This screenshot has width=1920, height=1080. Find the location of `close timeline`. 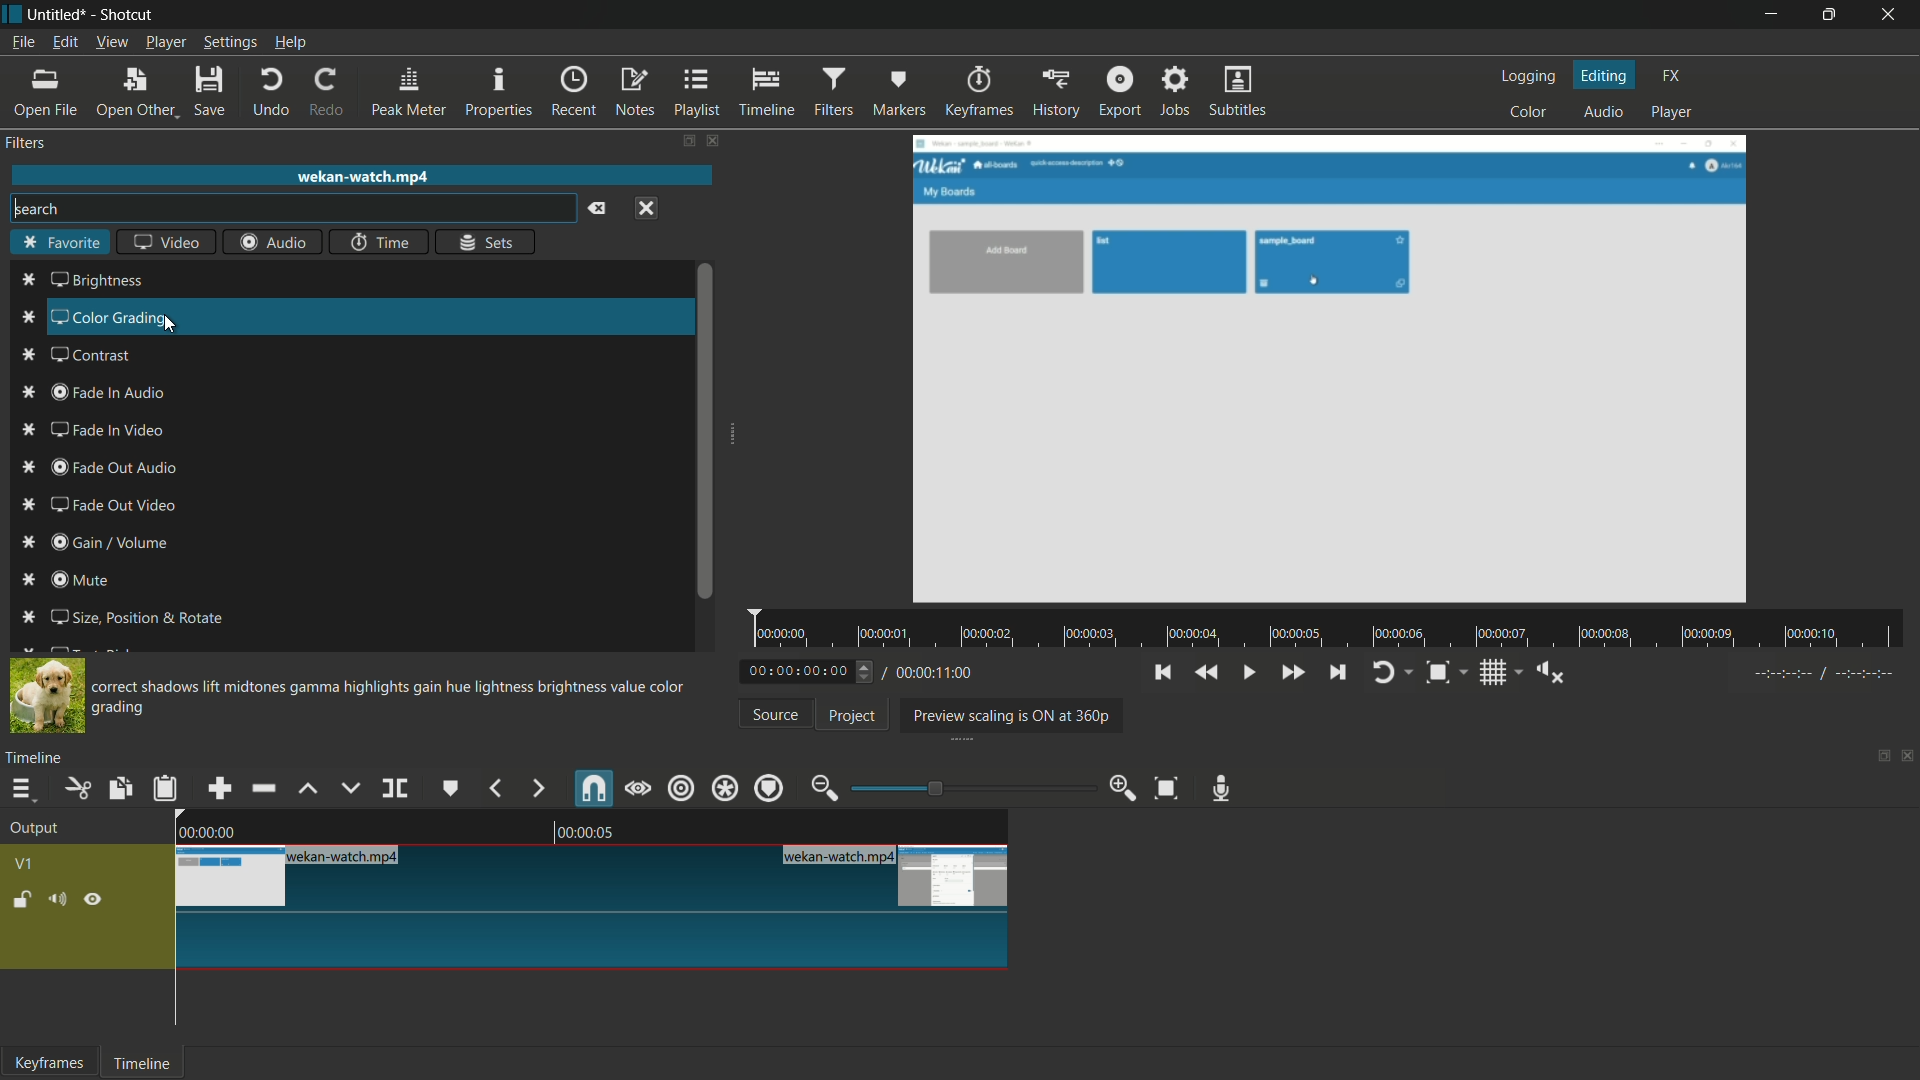

close timeline is located at coordinates (1908, 758).